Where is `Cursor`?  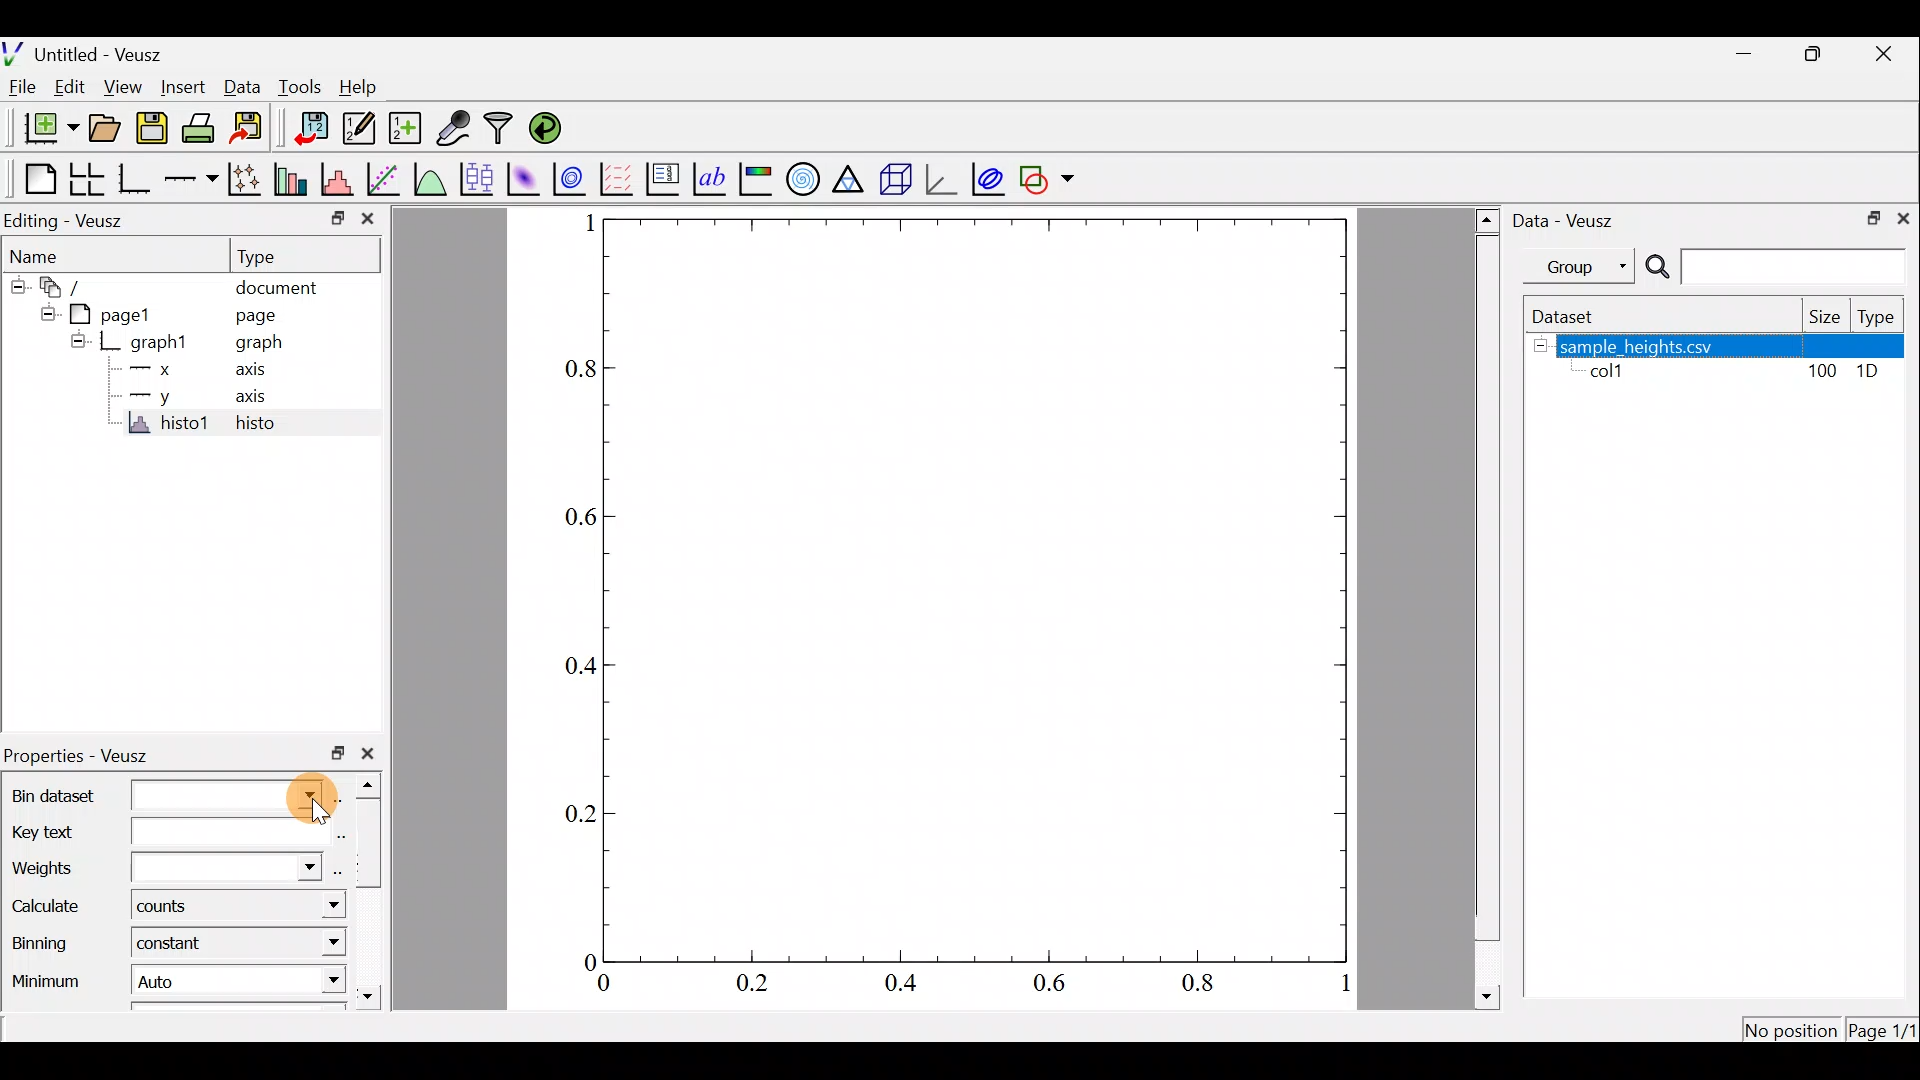
Cursor is located at coordinates (305, 792).